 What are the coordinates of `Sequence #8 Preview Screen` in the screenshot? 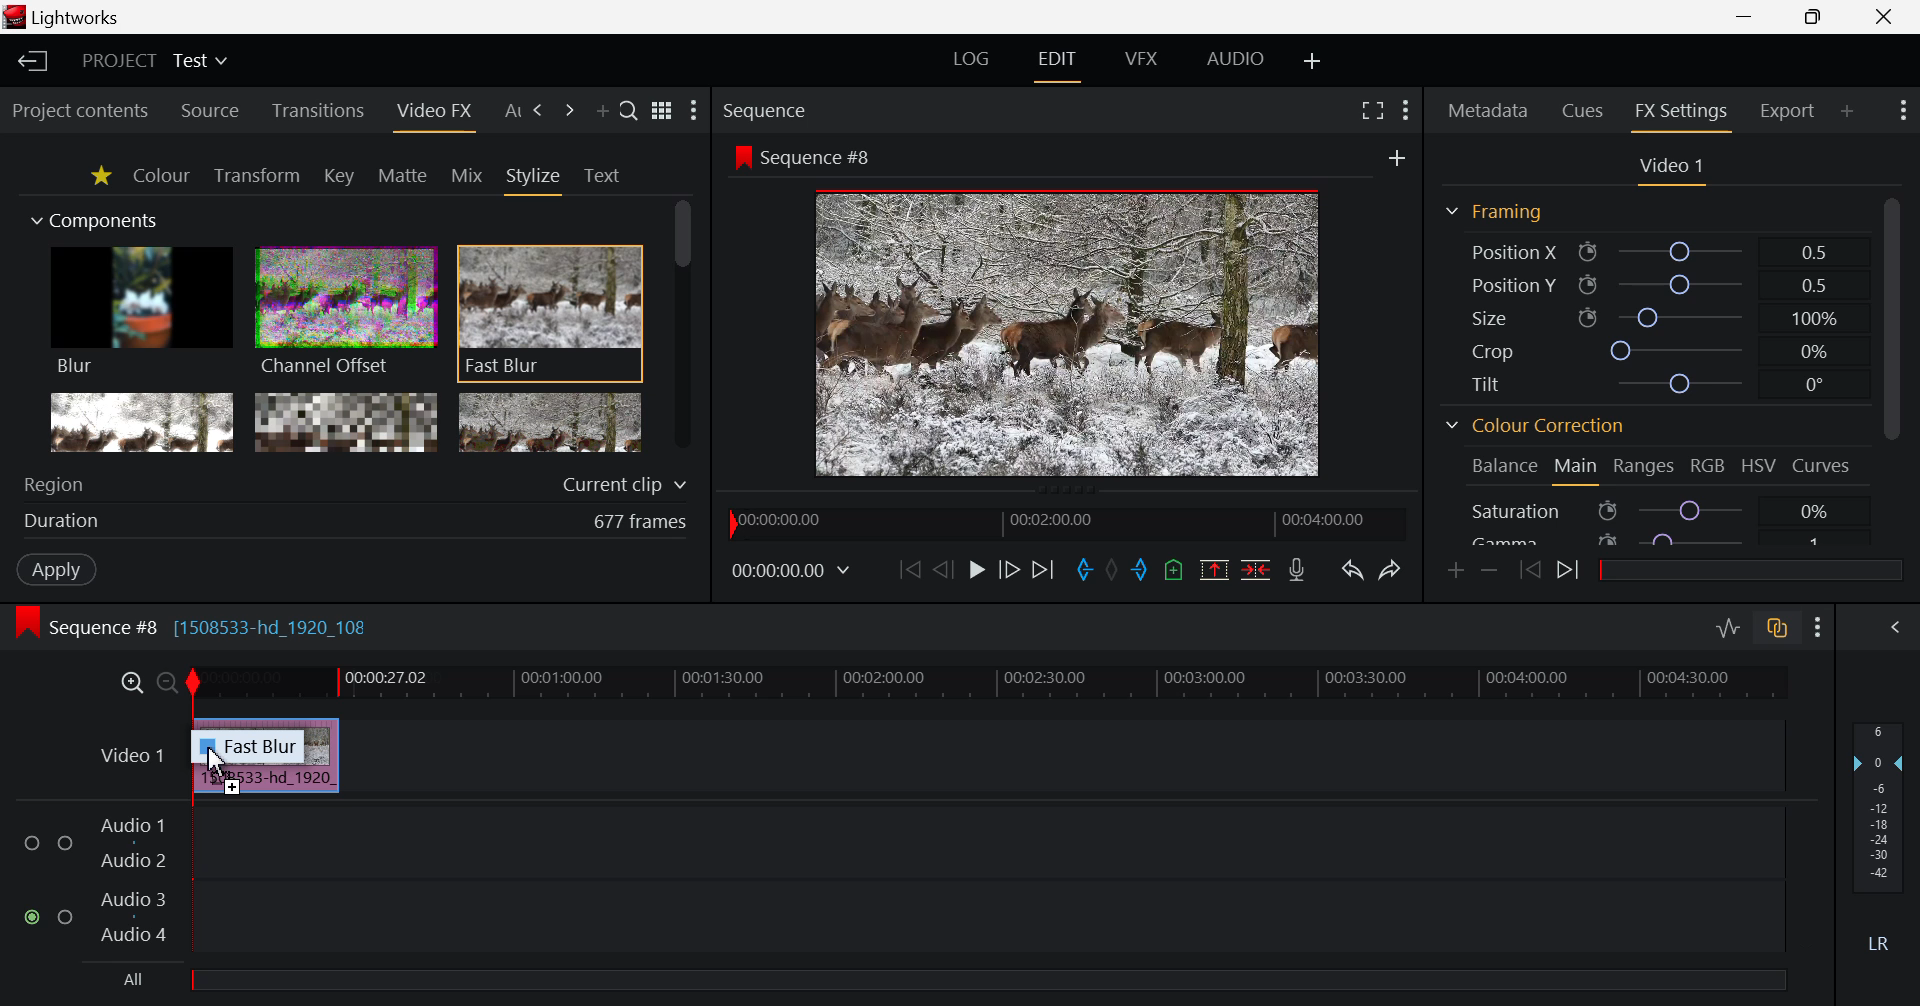 It's located at (1069, 335).